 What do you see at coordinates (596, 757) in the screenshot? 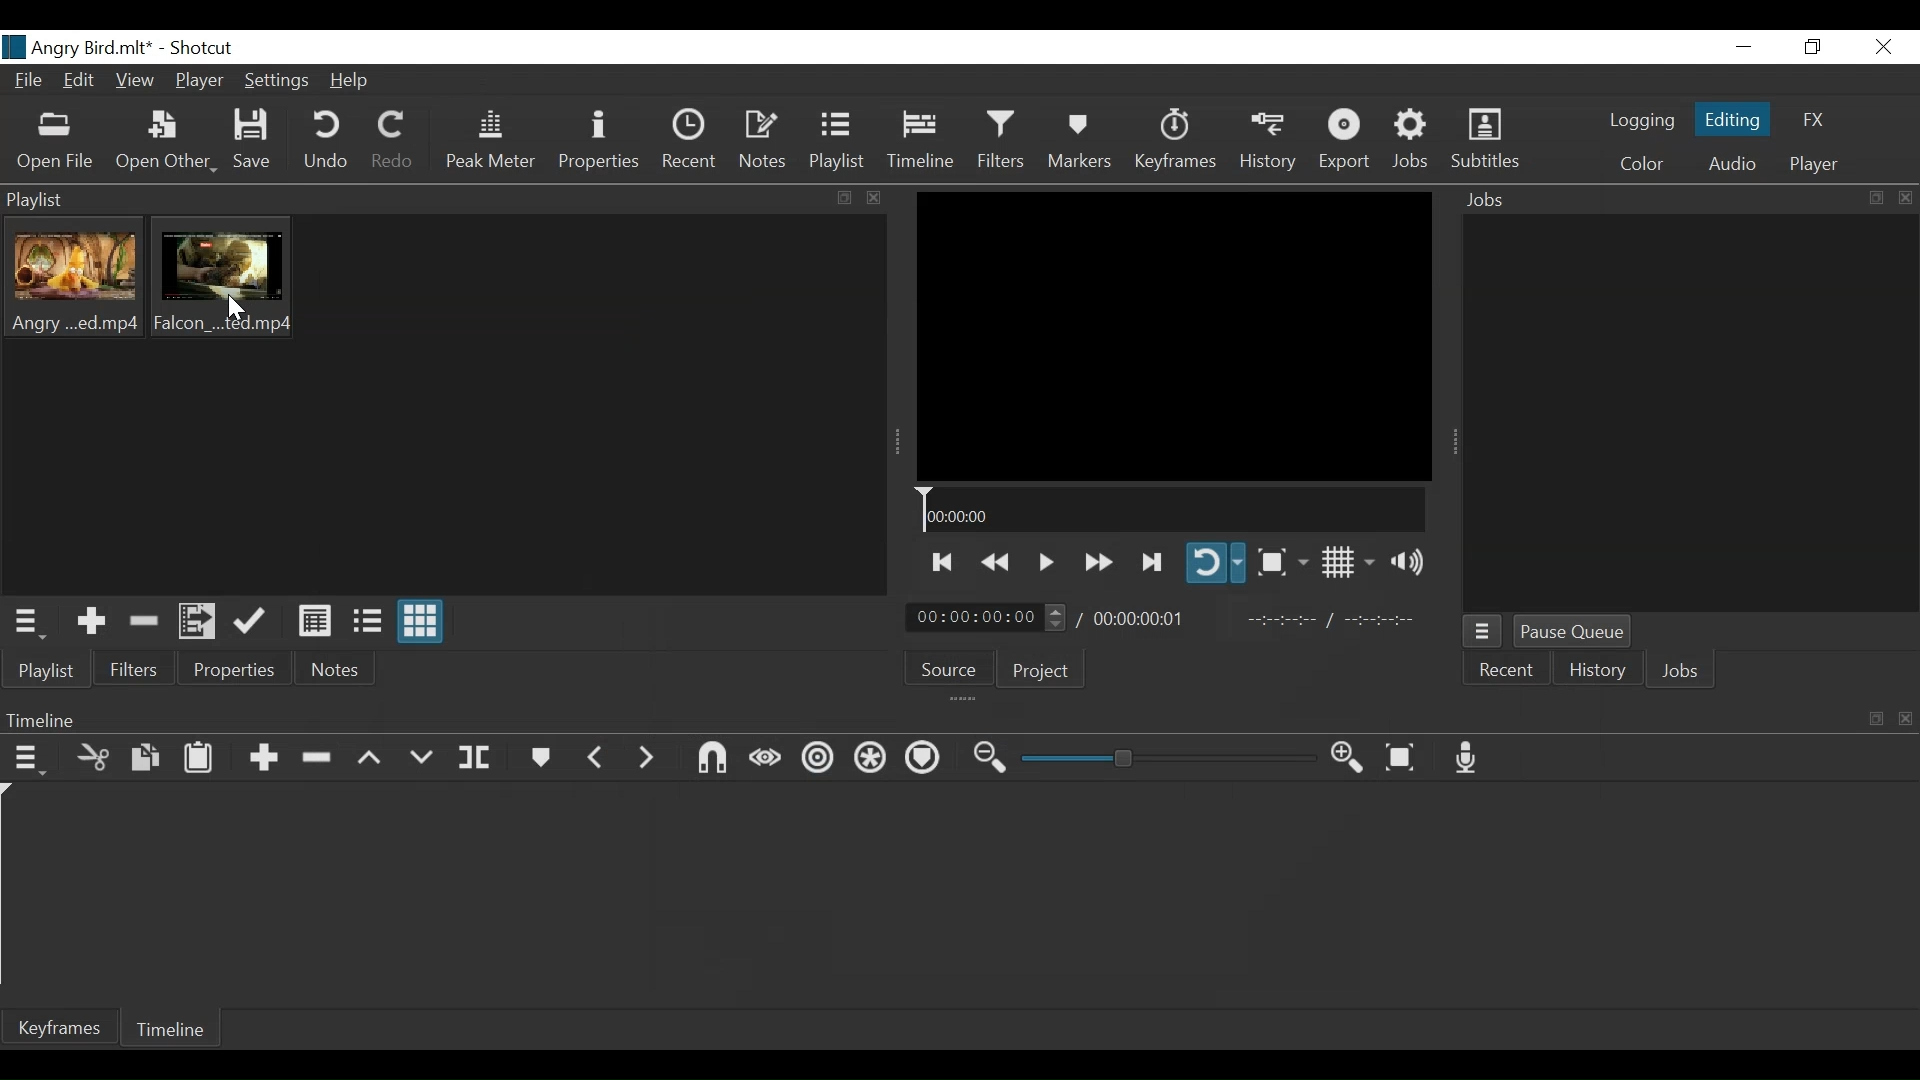
I see `Previous marker` at bounding box center [596, 757].